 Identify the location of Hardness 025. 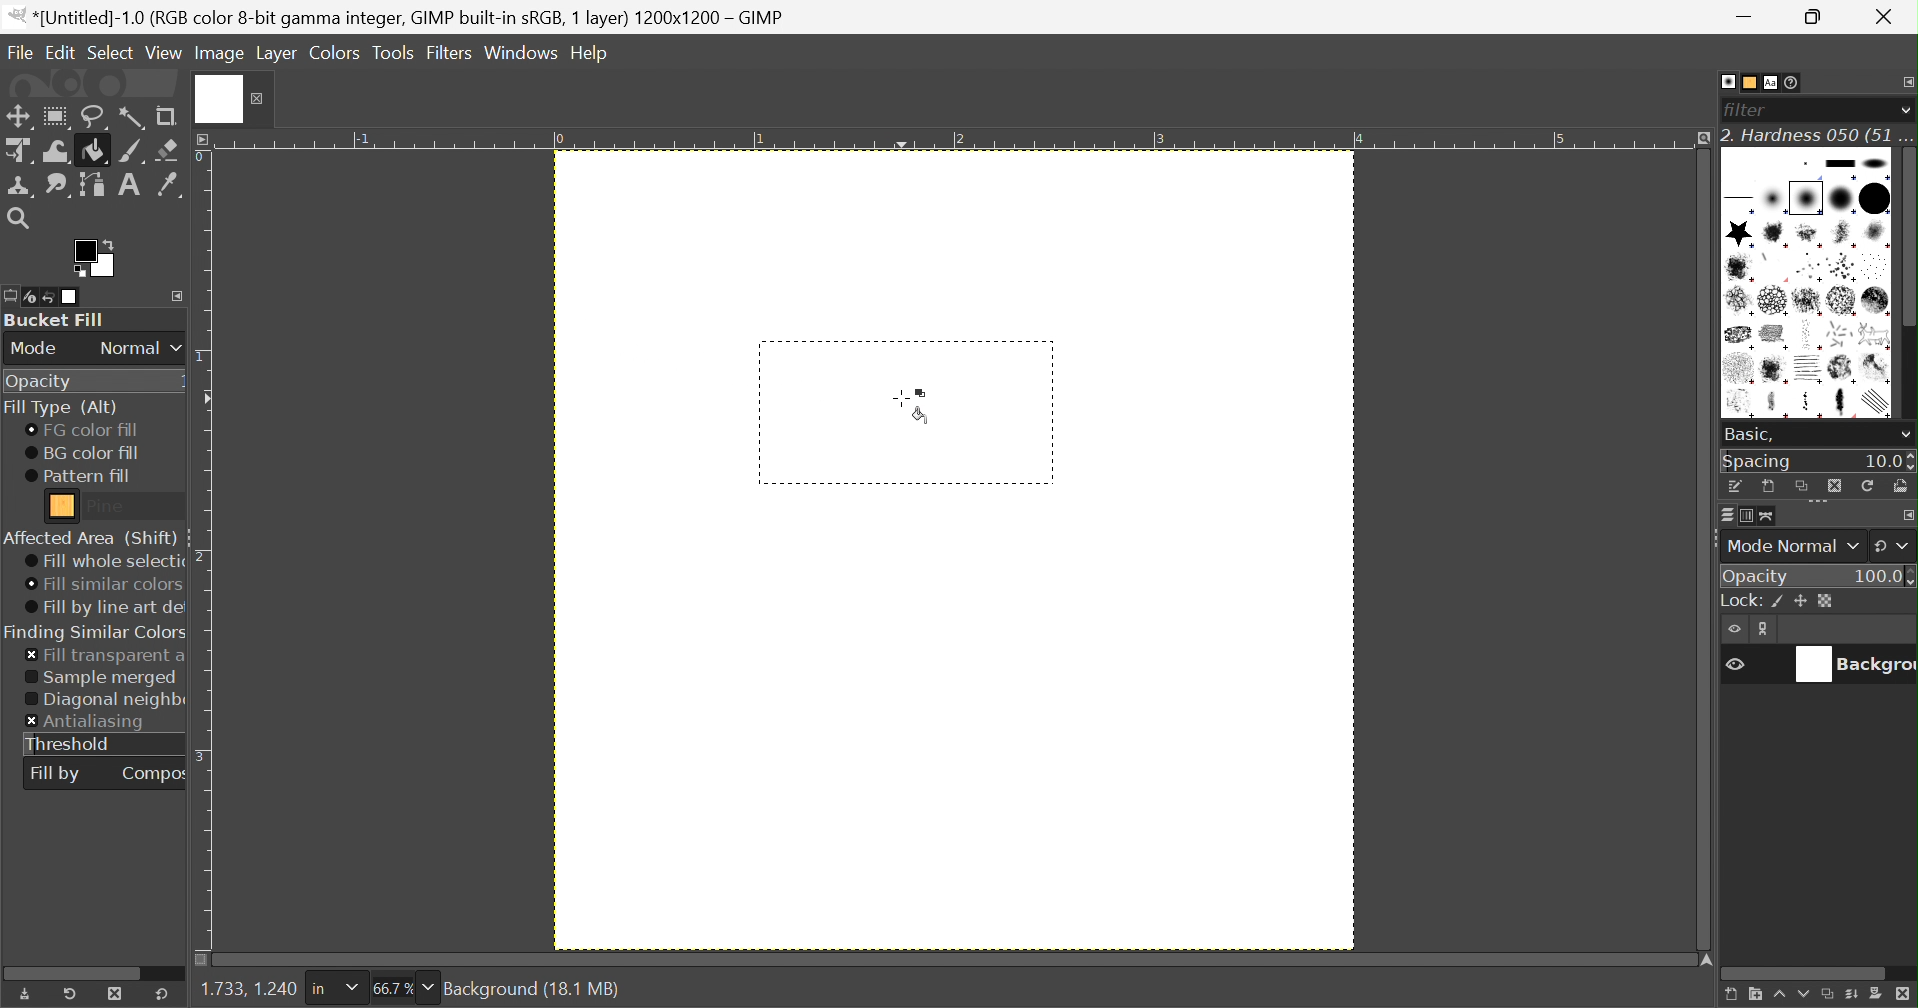
(1773, 199).